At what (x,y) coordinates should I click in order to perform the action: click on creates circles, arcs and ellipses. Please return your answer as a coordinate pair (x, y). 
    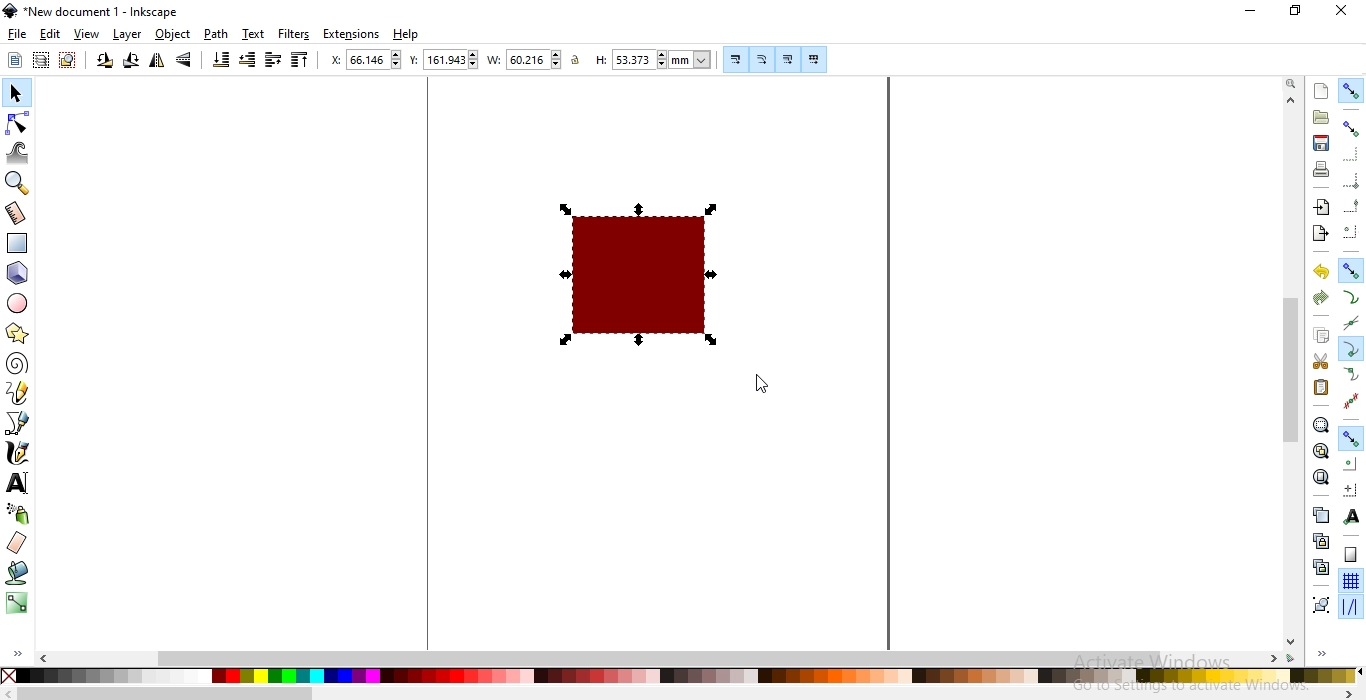
    Looking at the image, I should click on (21, 304).